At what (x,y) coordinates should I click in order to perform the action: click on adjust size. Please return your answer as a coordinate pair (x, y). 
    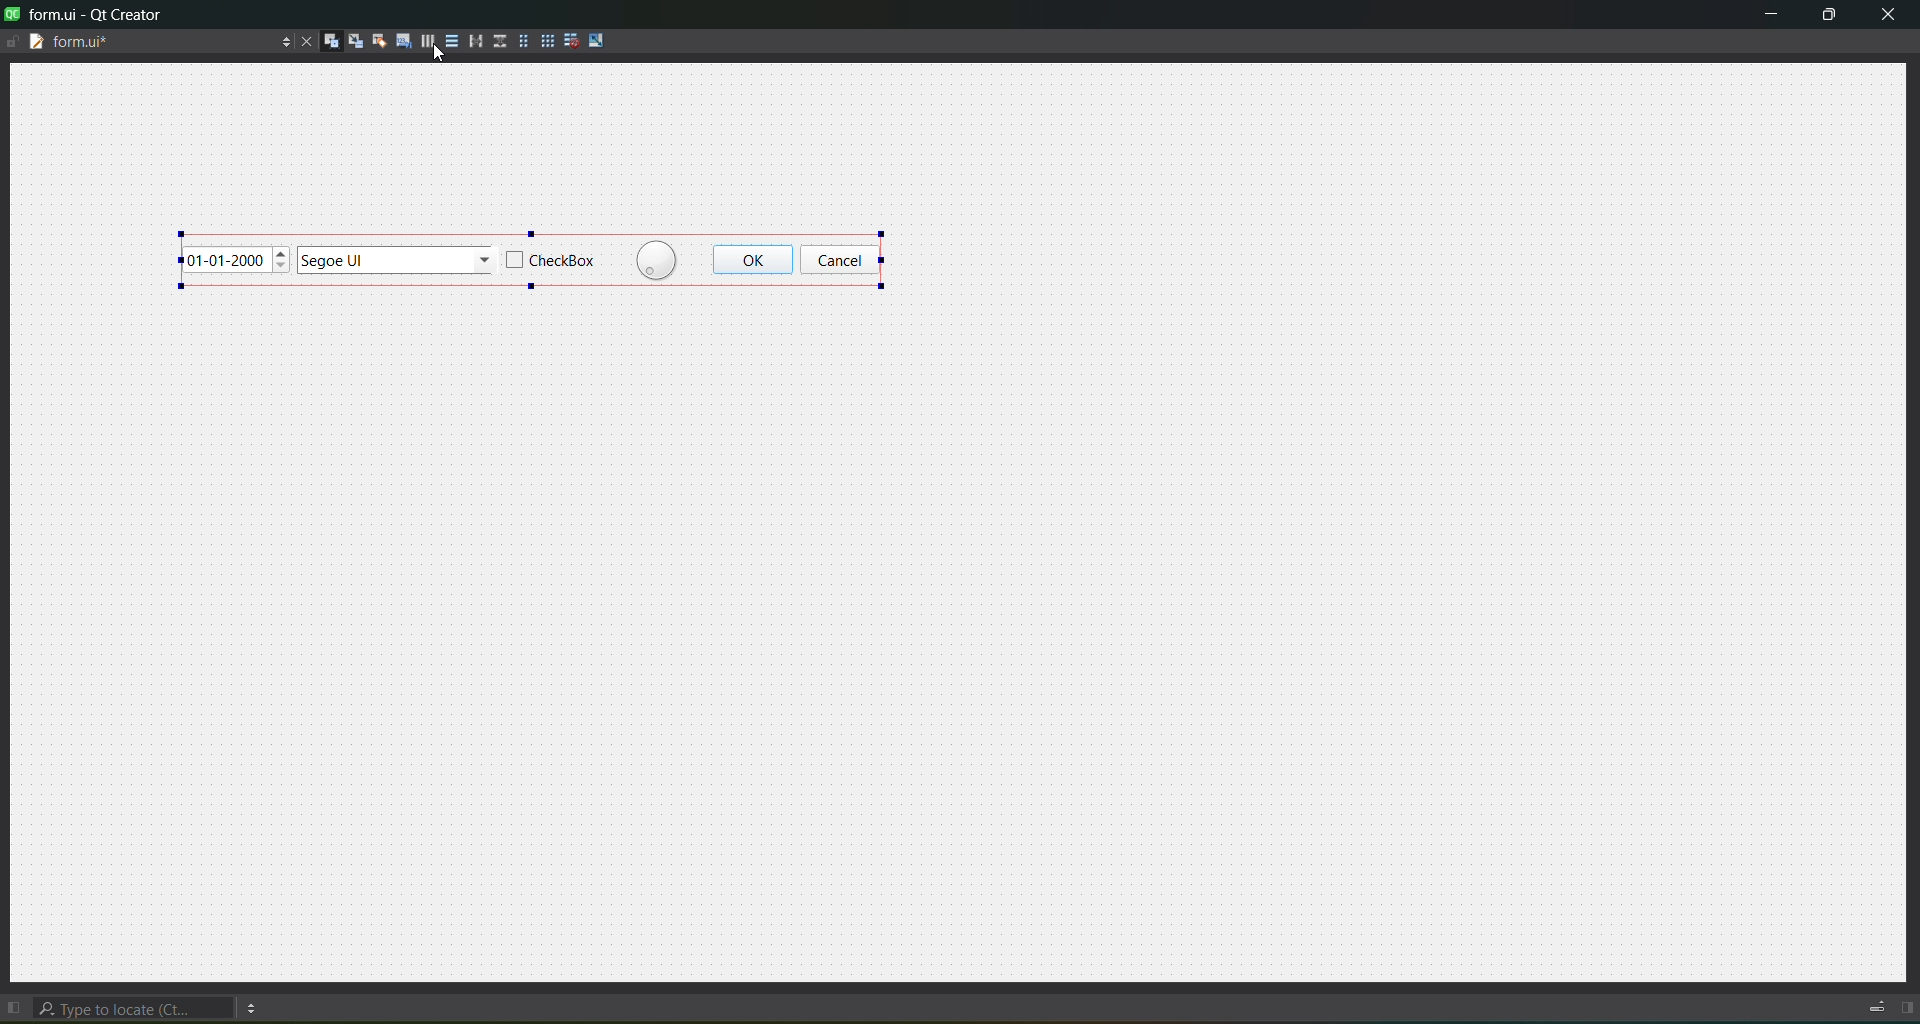
    Looking at the image, I should click on (597, 41).